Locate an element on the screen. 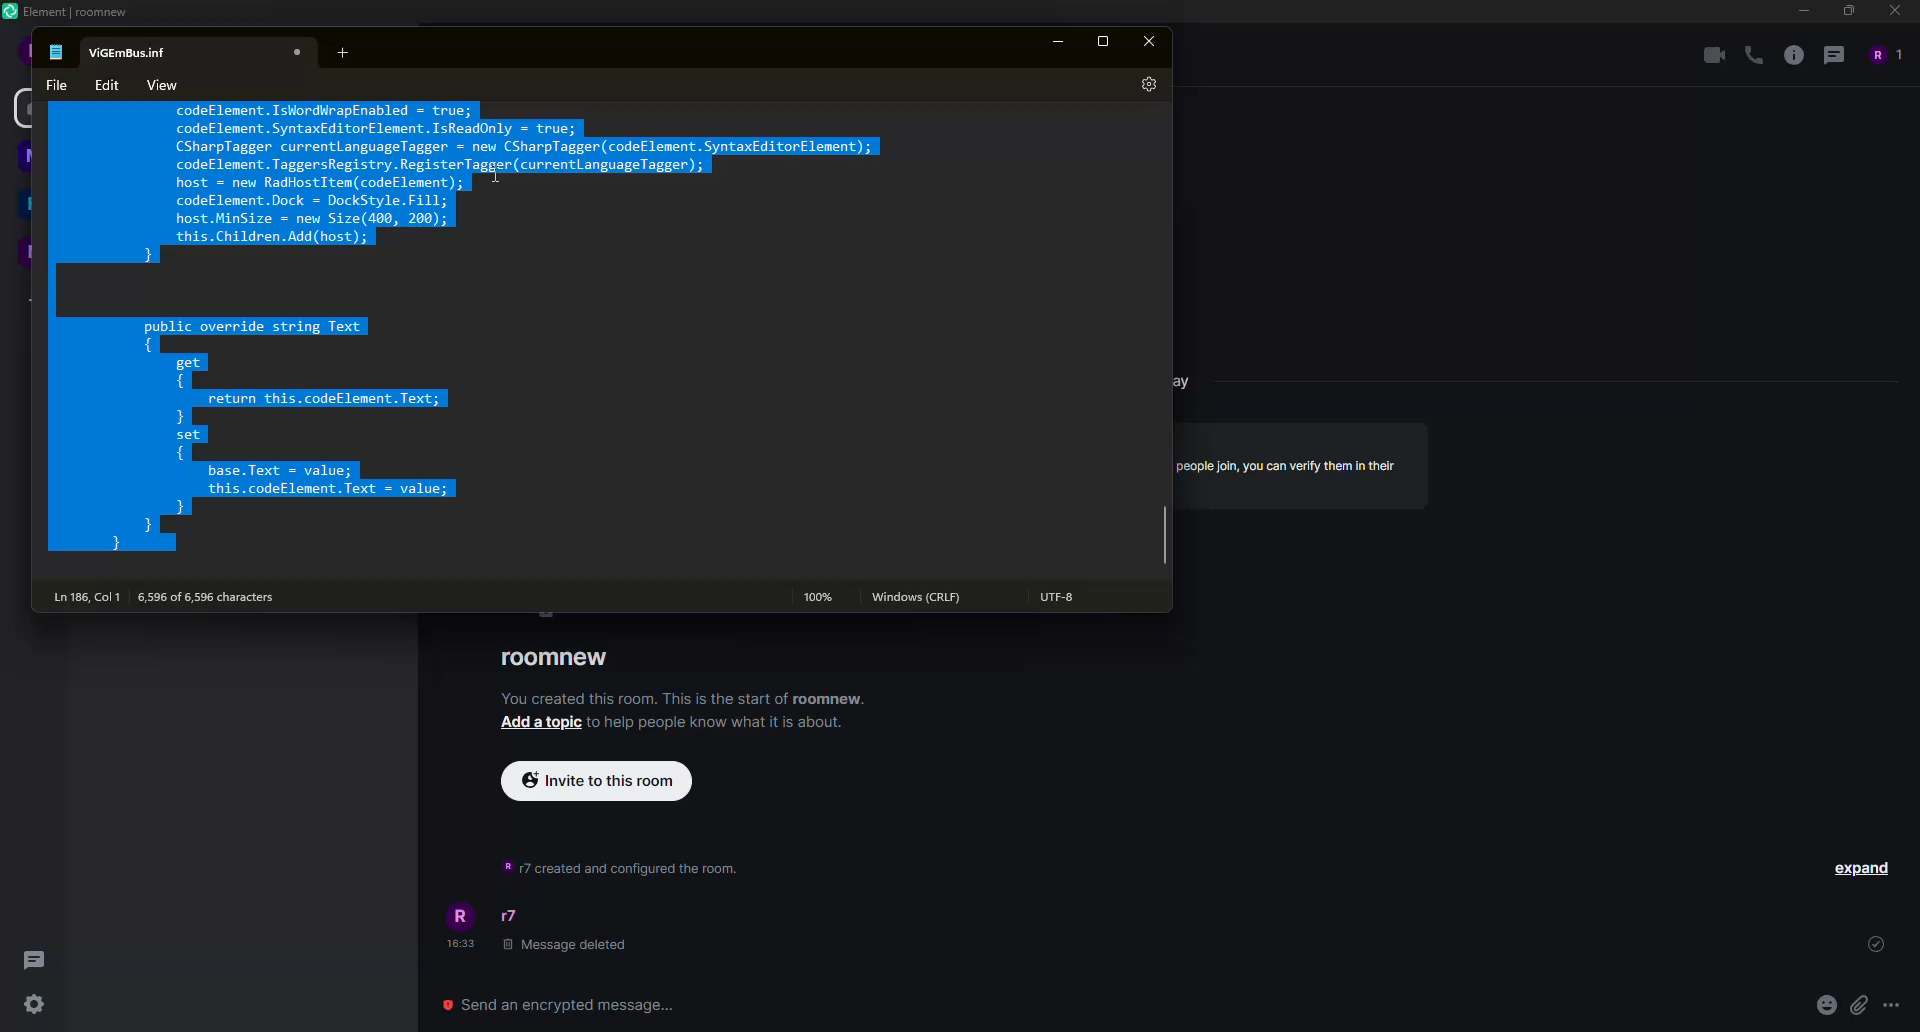  utf is located at coordinates (1063, 599).